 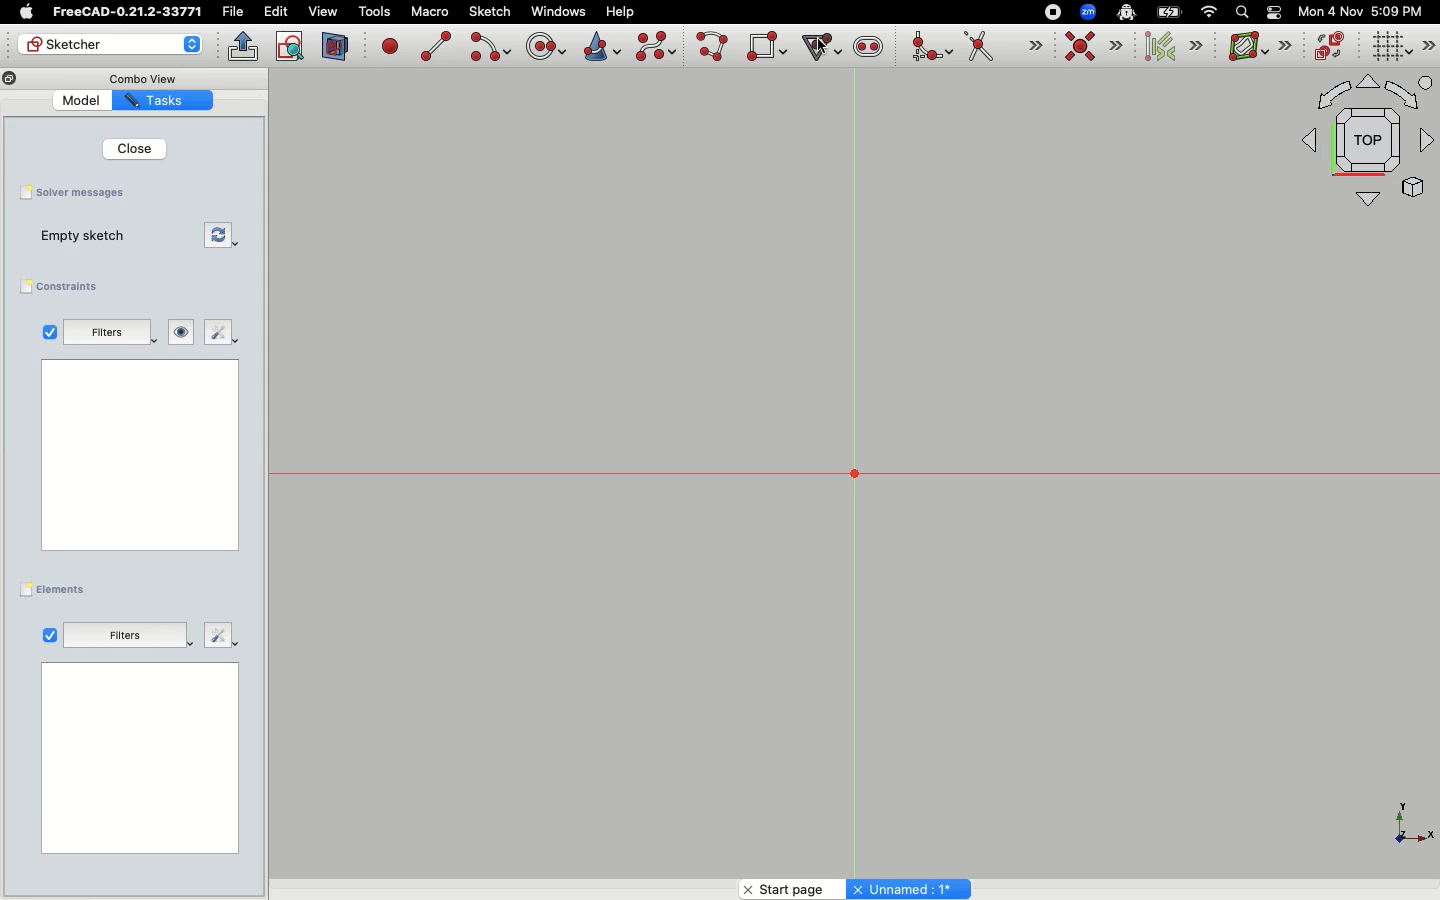 What do you see at coordinates (546, 44) in the screenshot?
I see `Create circle` at bounding box center [546, 44].